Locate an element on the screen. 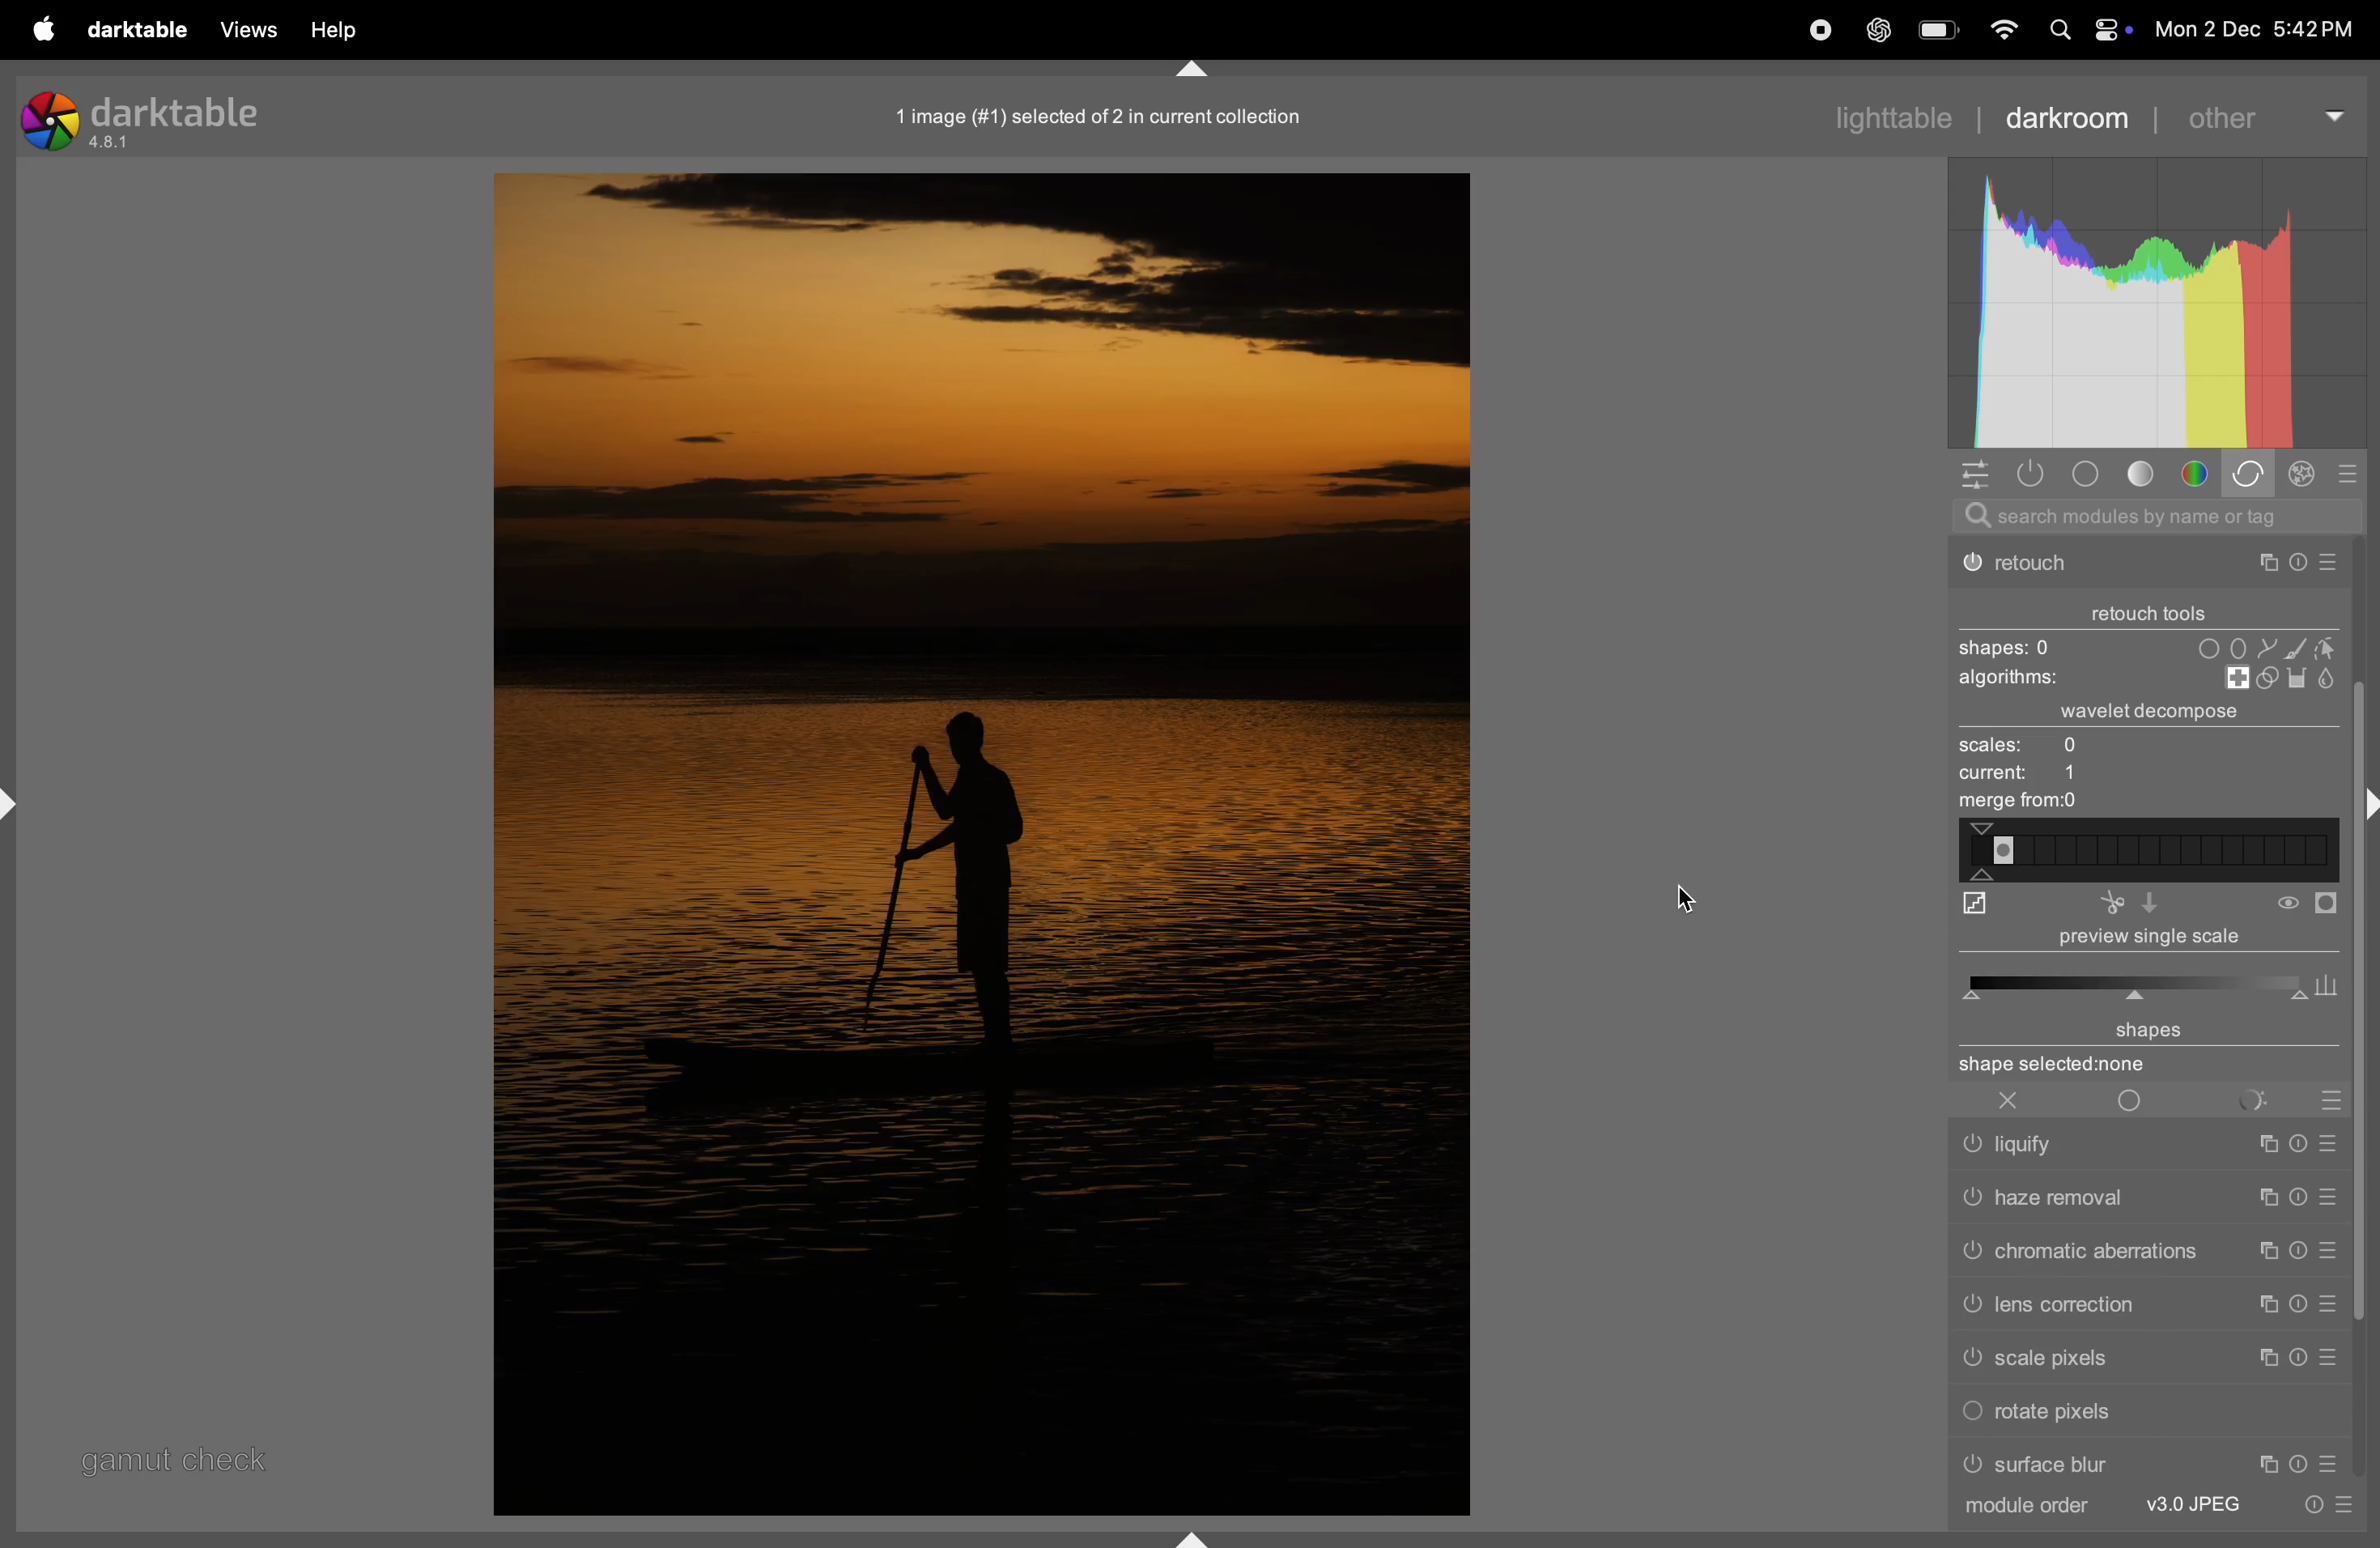 The width and height of the screenshot is (2380, 1548). lighttable is located at coordinates (1884, 117).